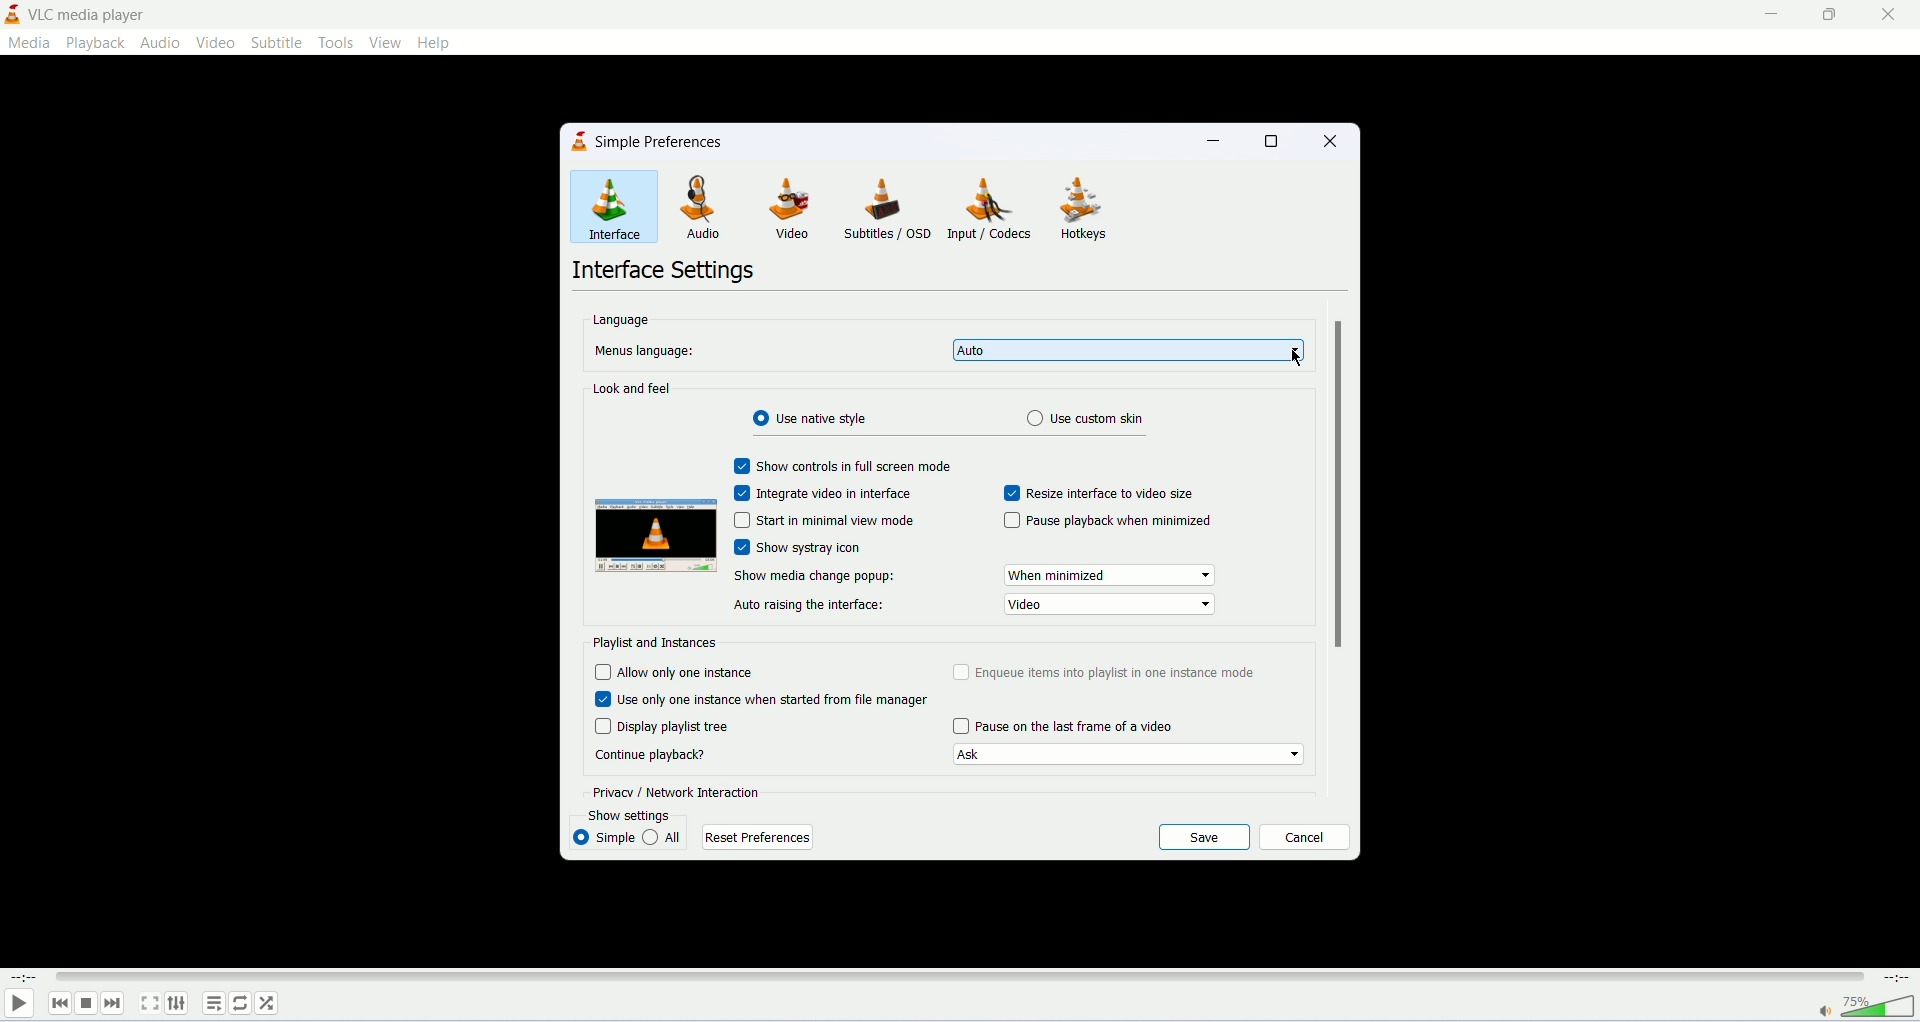 Image resolution: width=1920 pixels, height=1022 pixels. I want to click on tools, so click(339, 42).